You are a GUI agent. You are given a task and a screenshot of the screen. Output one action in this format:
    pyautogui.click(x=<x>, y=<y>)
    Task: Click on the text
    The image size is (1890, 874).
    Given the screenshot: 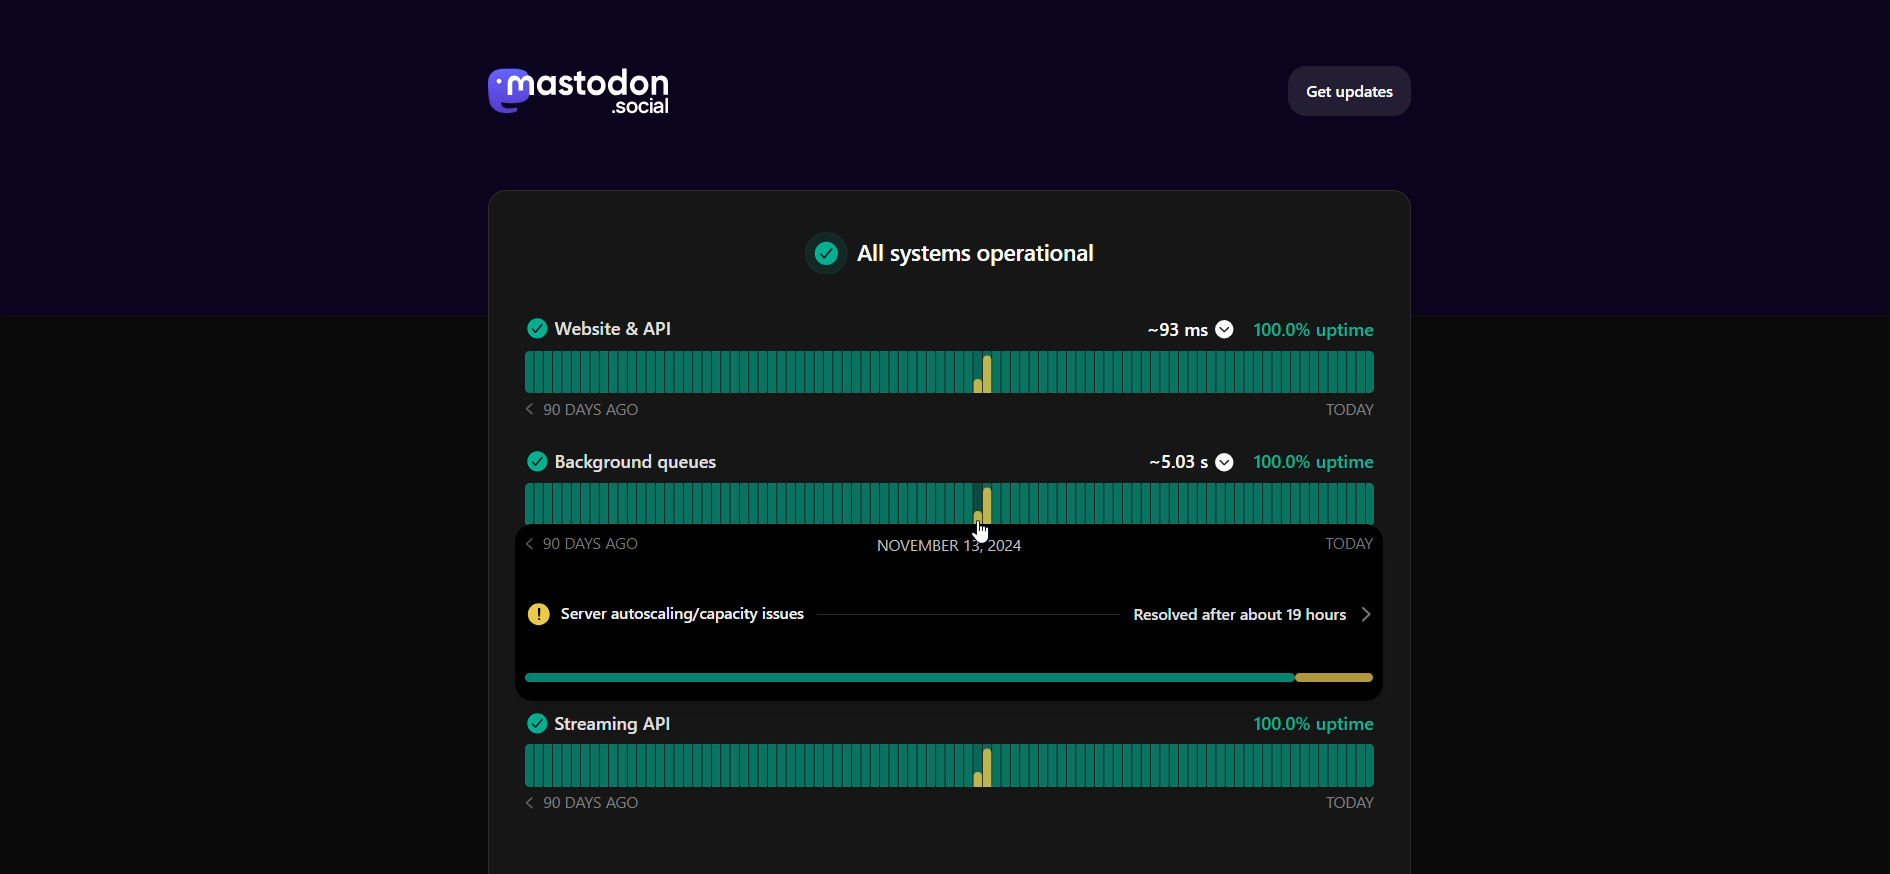 What is the action you would take?
    pyautogui.click(x=958, y=253)
    